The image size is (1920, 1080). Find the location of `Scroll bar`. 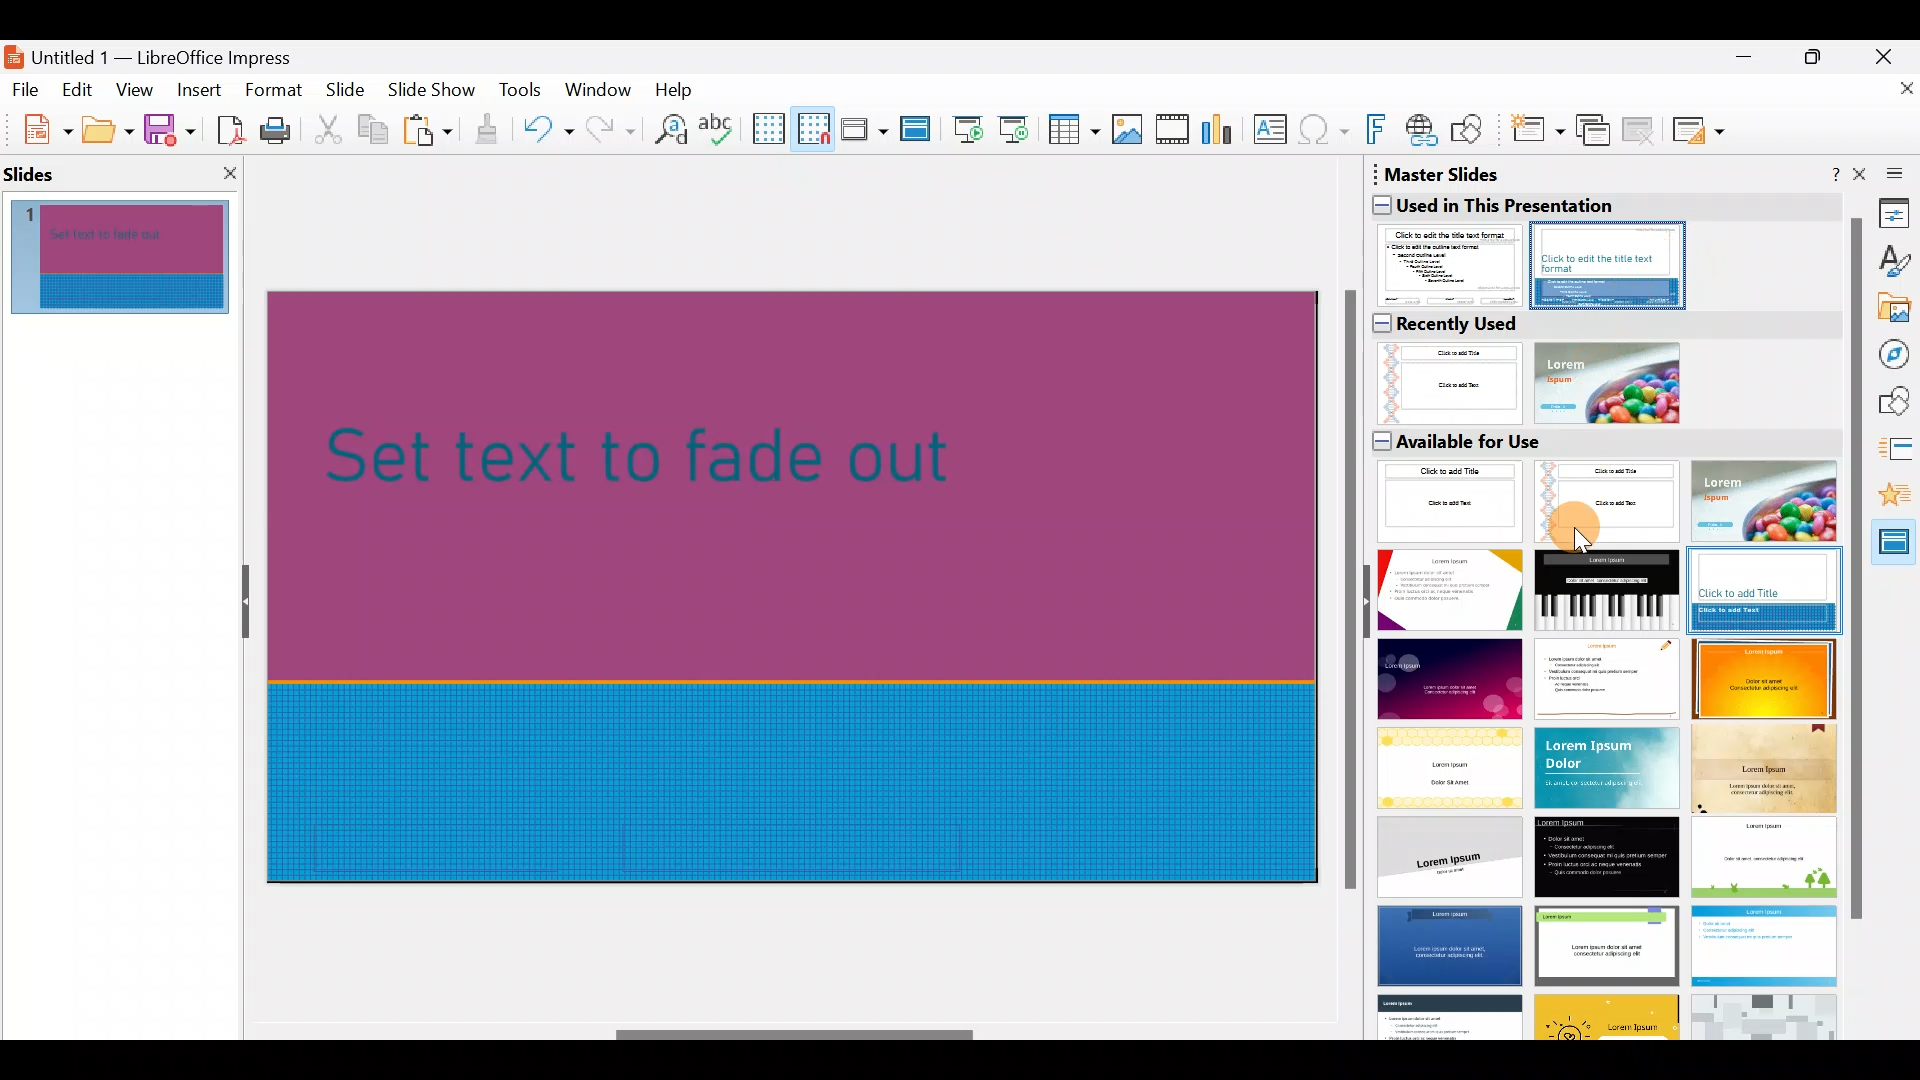

Scroll bar is located at coordinates (1346, 592).